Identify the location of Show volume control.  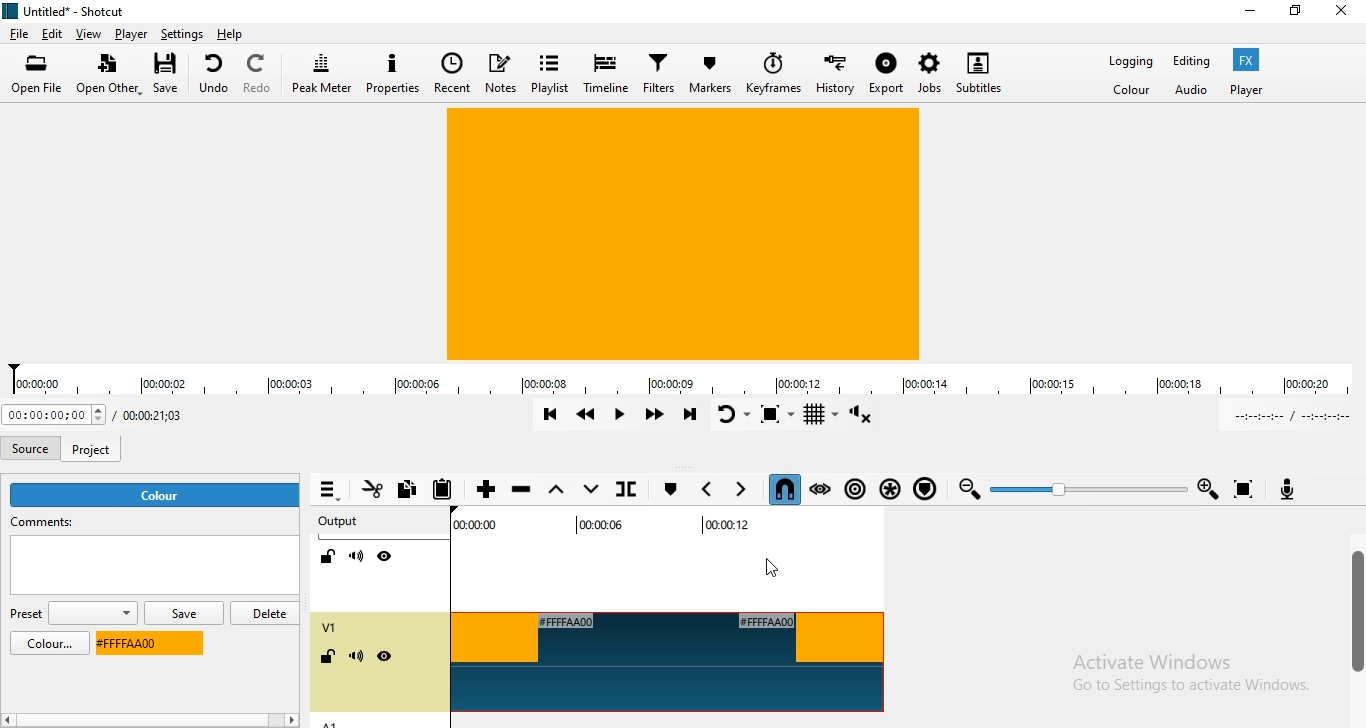
(862, 416).